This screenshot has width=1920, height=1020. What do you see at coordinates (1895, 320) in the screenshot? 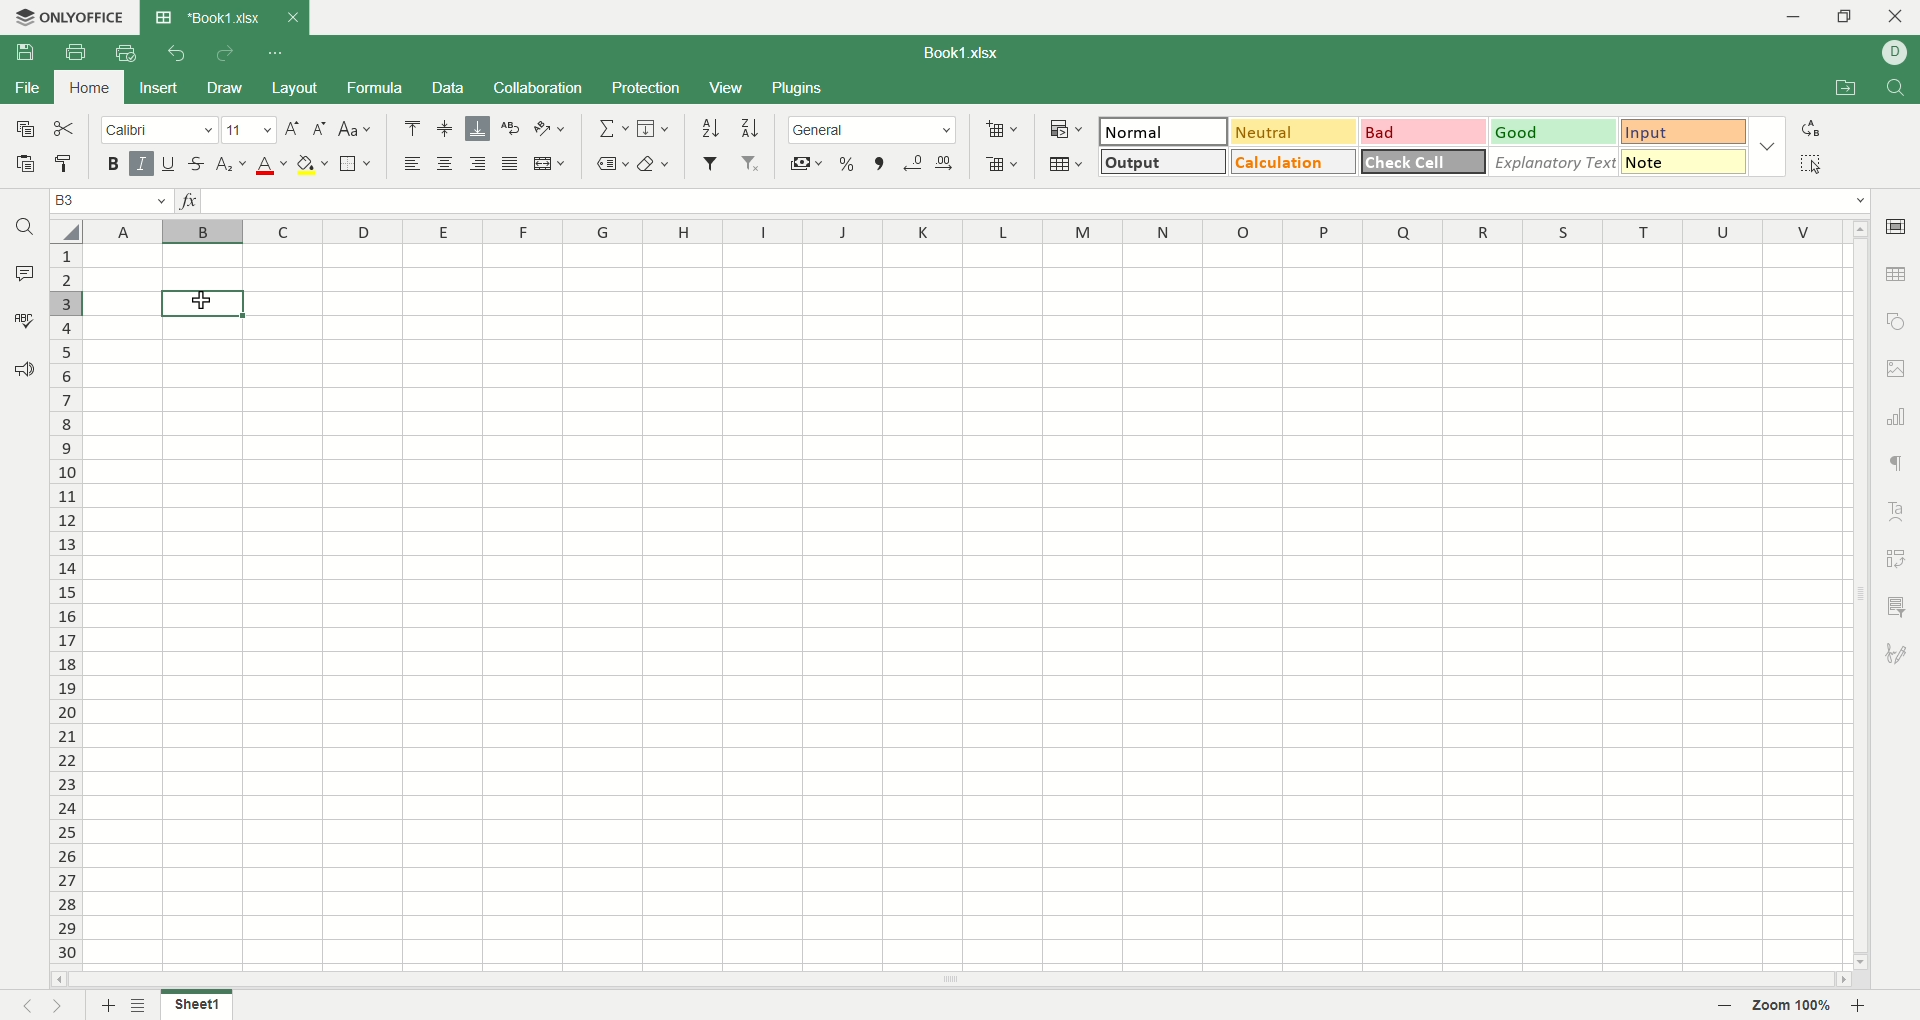
I see `object settings` at bounding box center [1895, 320].